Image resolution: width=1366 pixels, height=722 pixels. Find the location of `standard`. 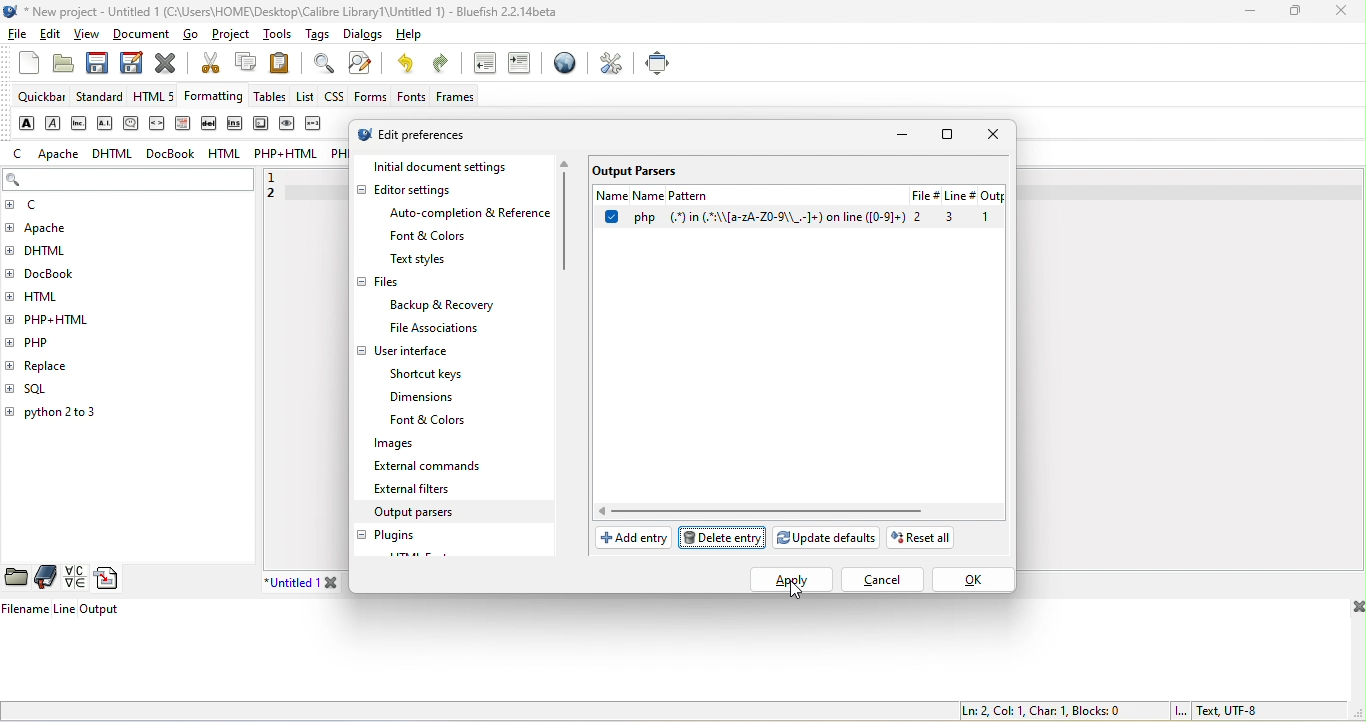

standard is located at coordinates (102, 96).